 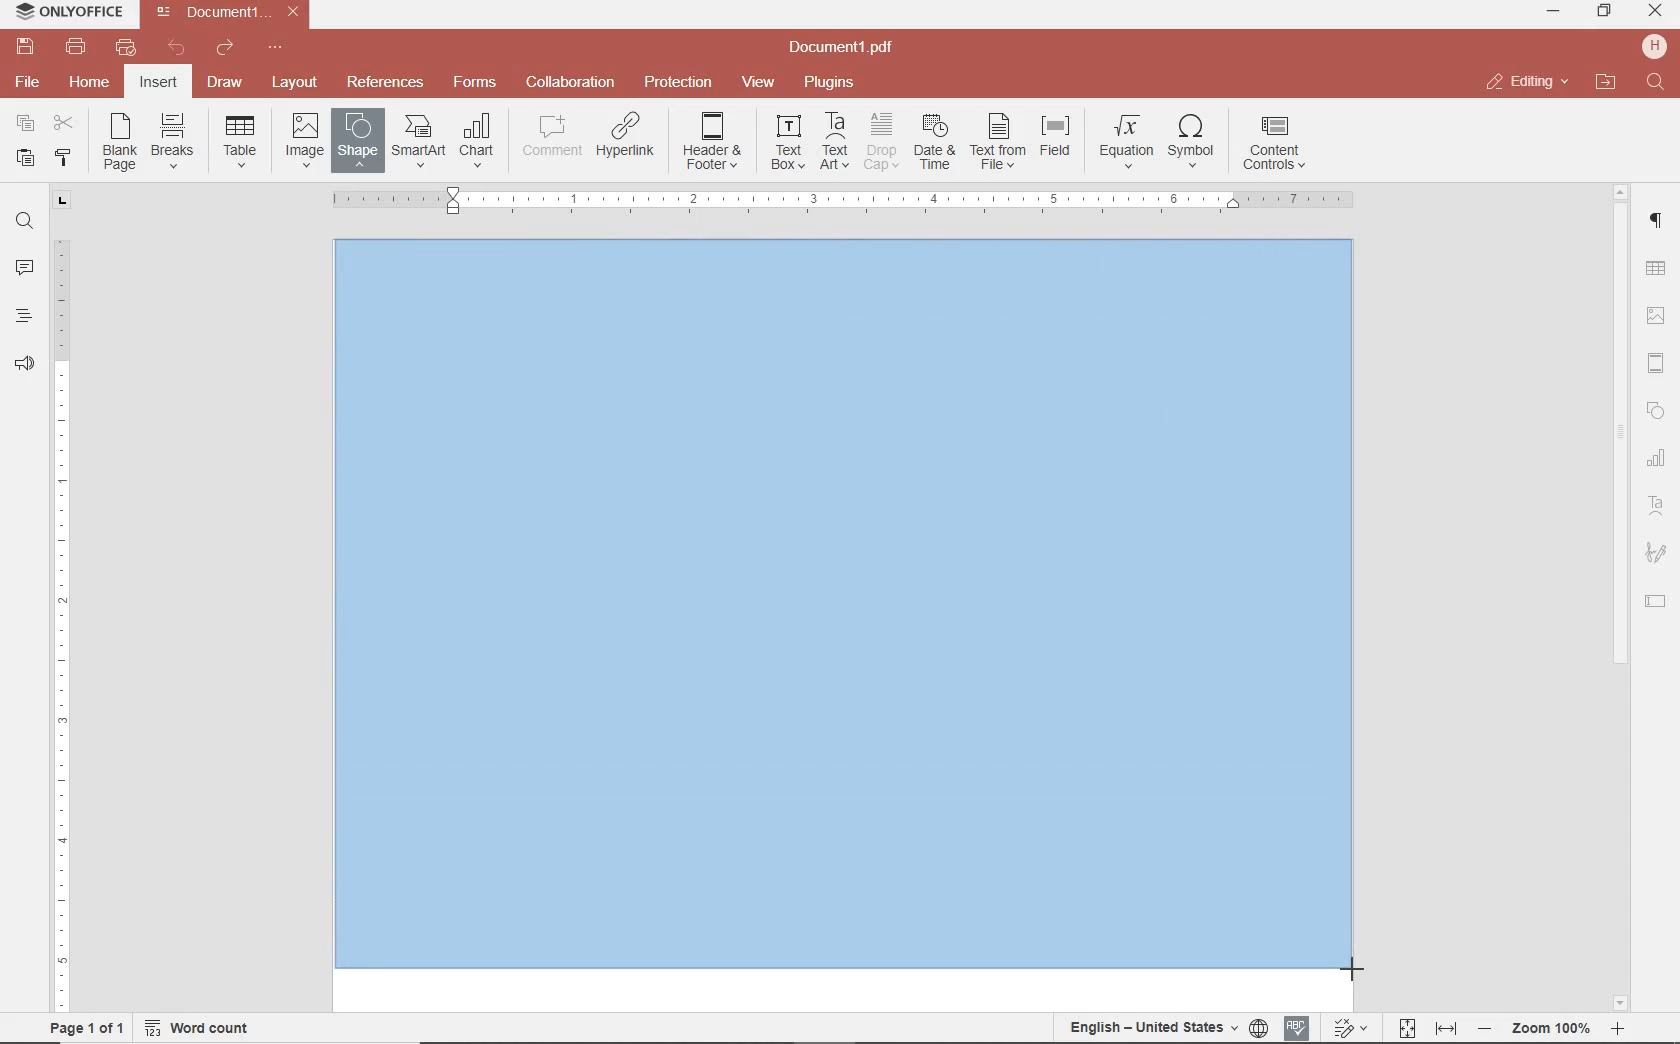 What do you see at coordinates (844, 613) in the screenshot?
I see `` at bounding box center [844, 613].